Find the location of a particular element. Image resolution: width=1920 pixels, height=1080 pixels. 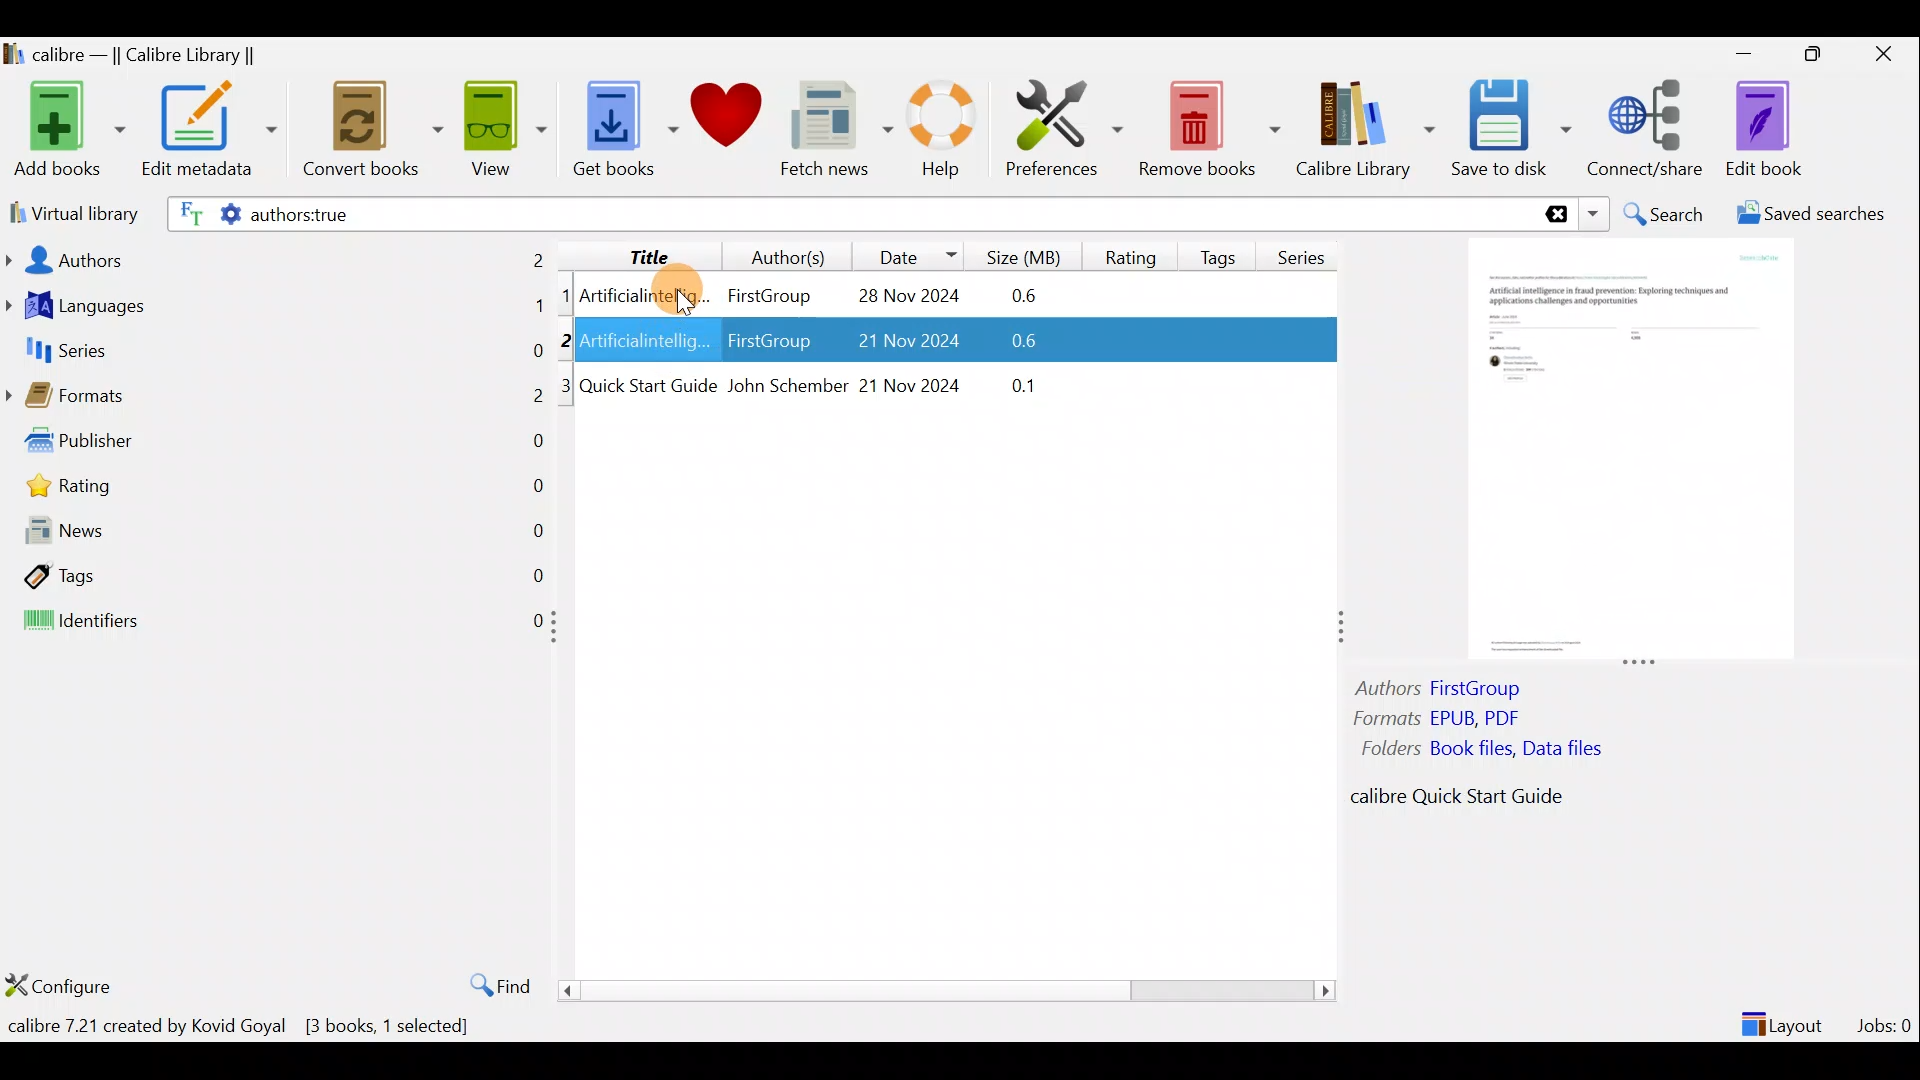

Get books is located at coordinates (623, 127).